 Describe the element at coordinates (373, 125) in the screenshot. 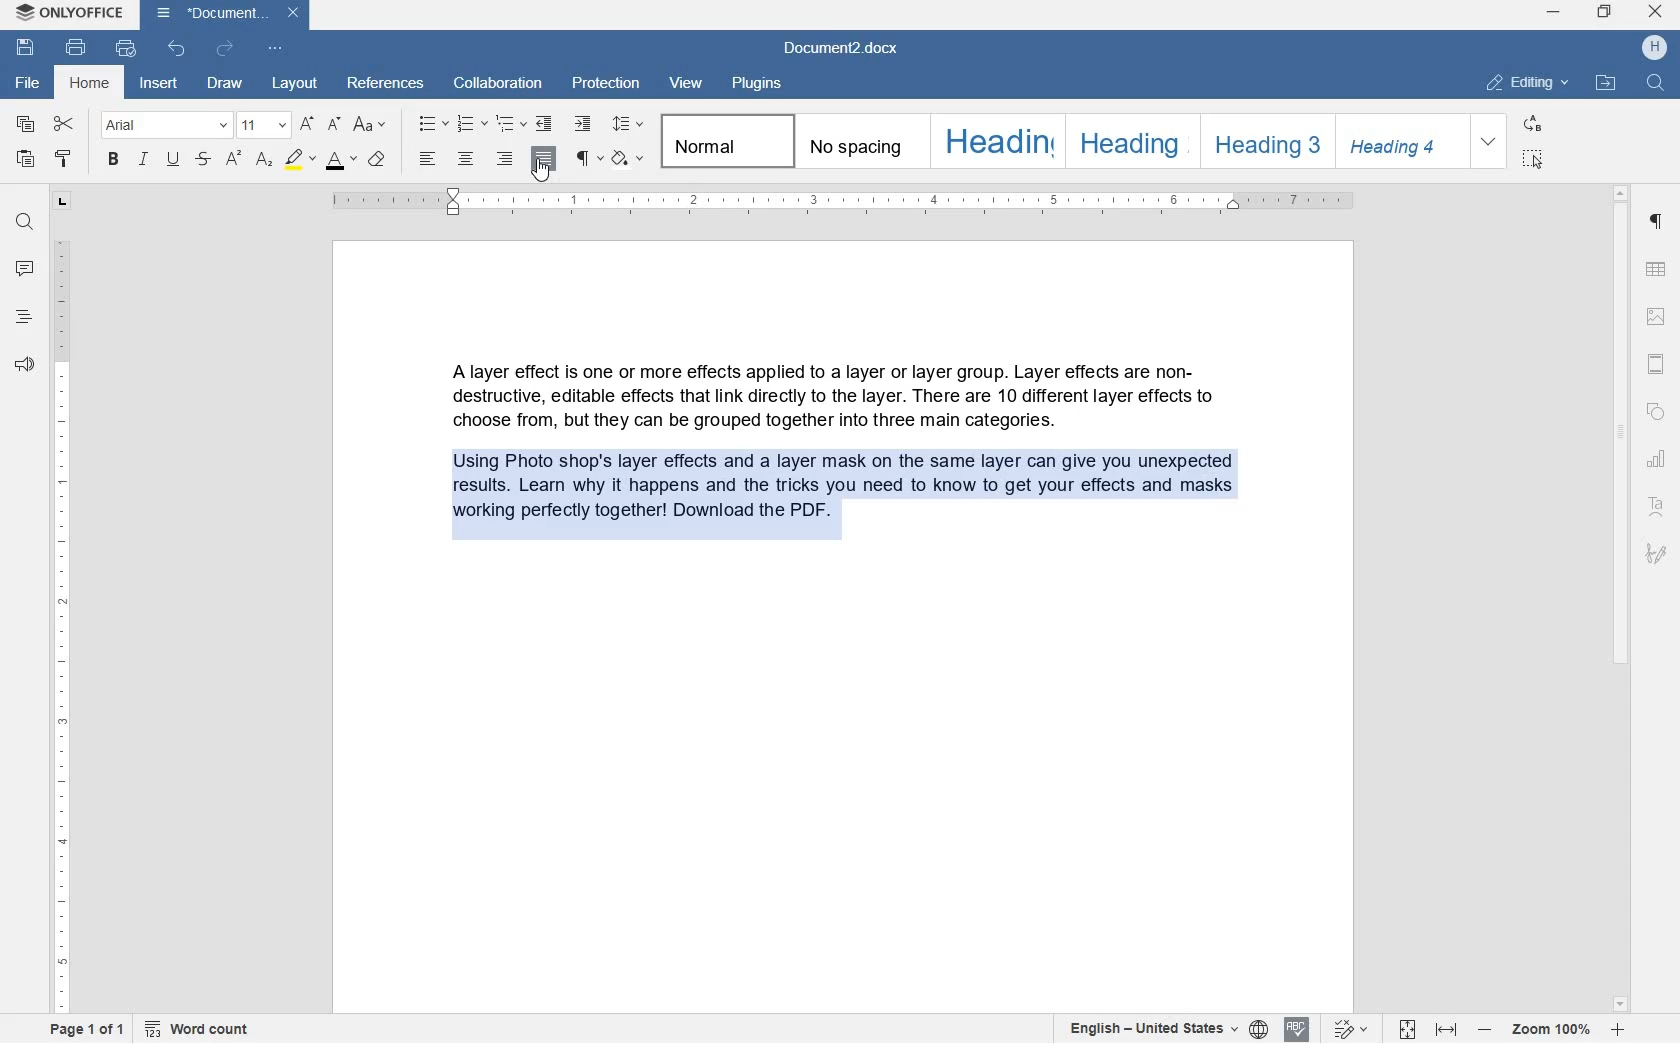

I see `CHANGE CASE` at that location.